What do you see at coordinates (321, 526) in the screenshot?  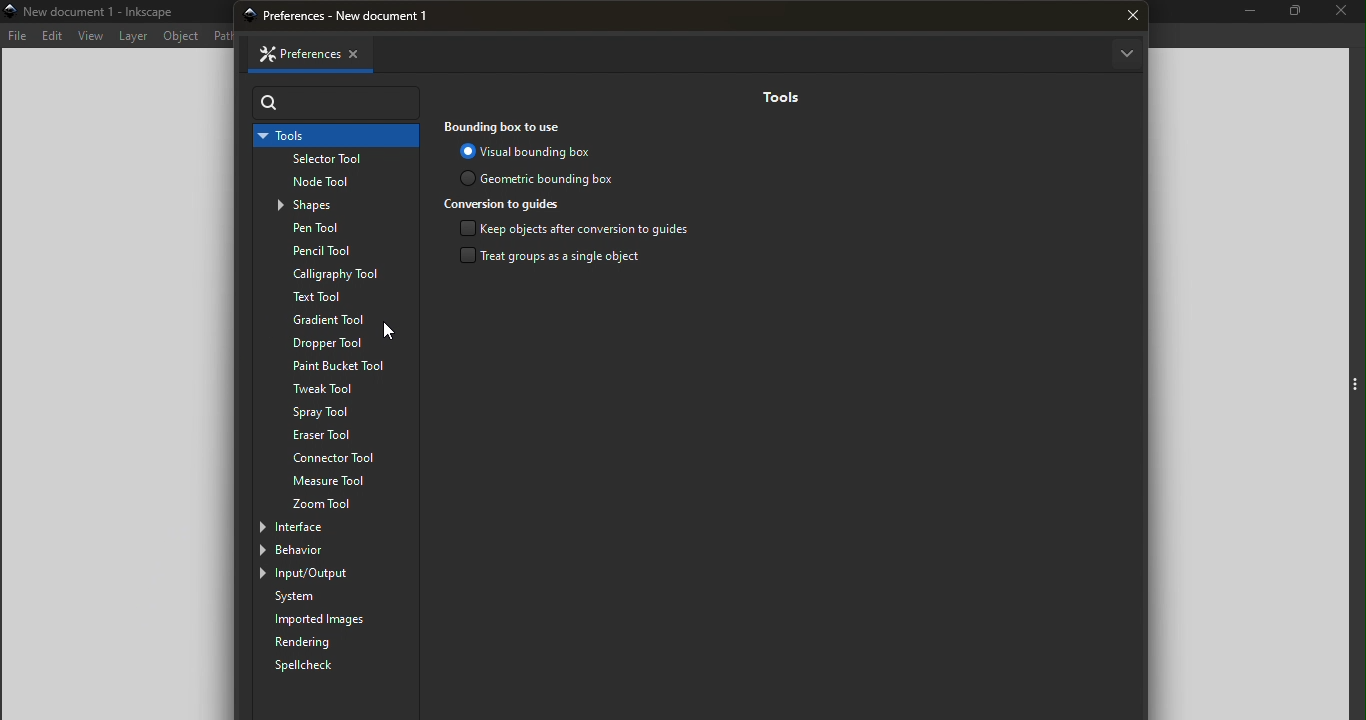 I see `Interface` at bounding box center [321, 526].